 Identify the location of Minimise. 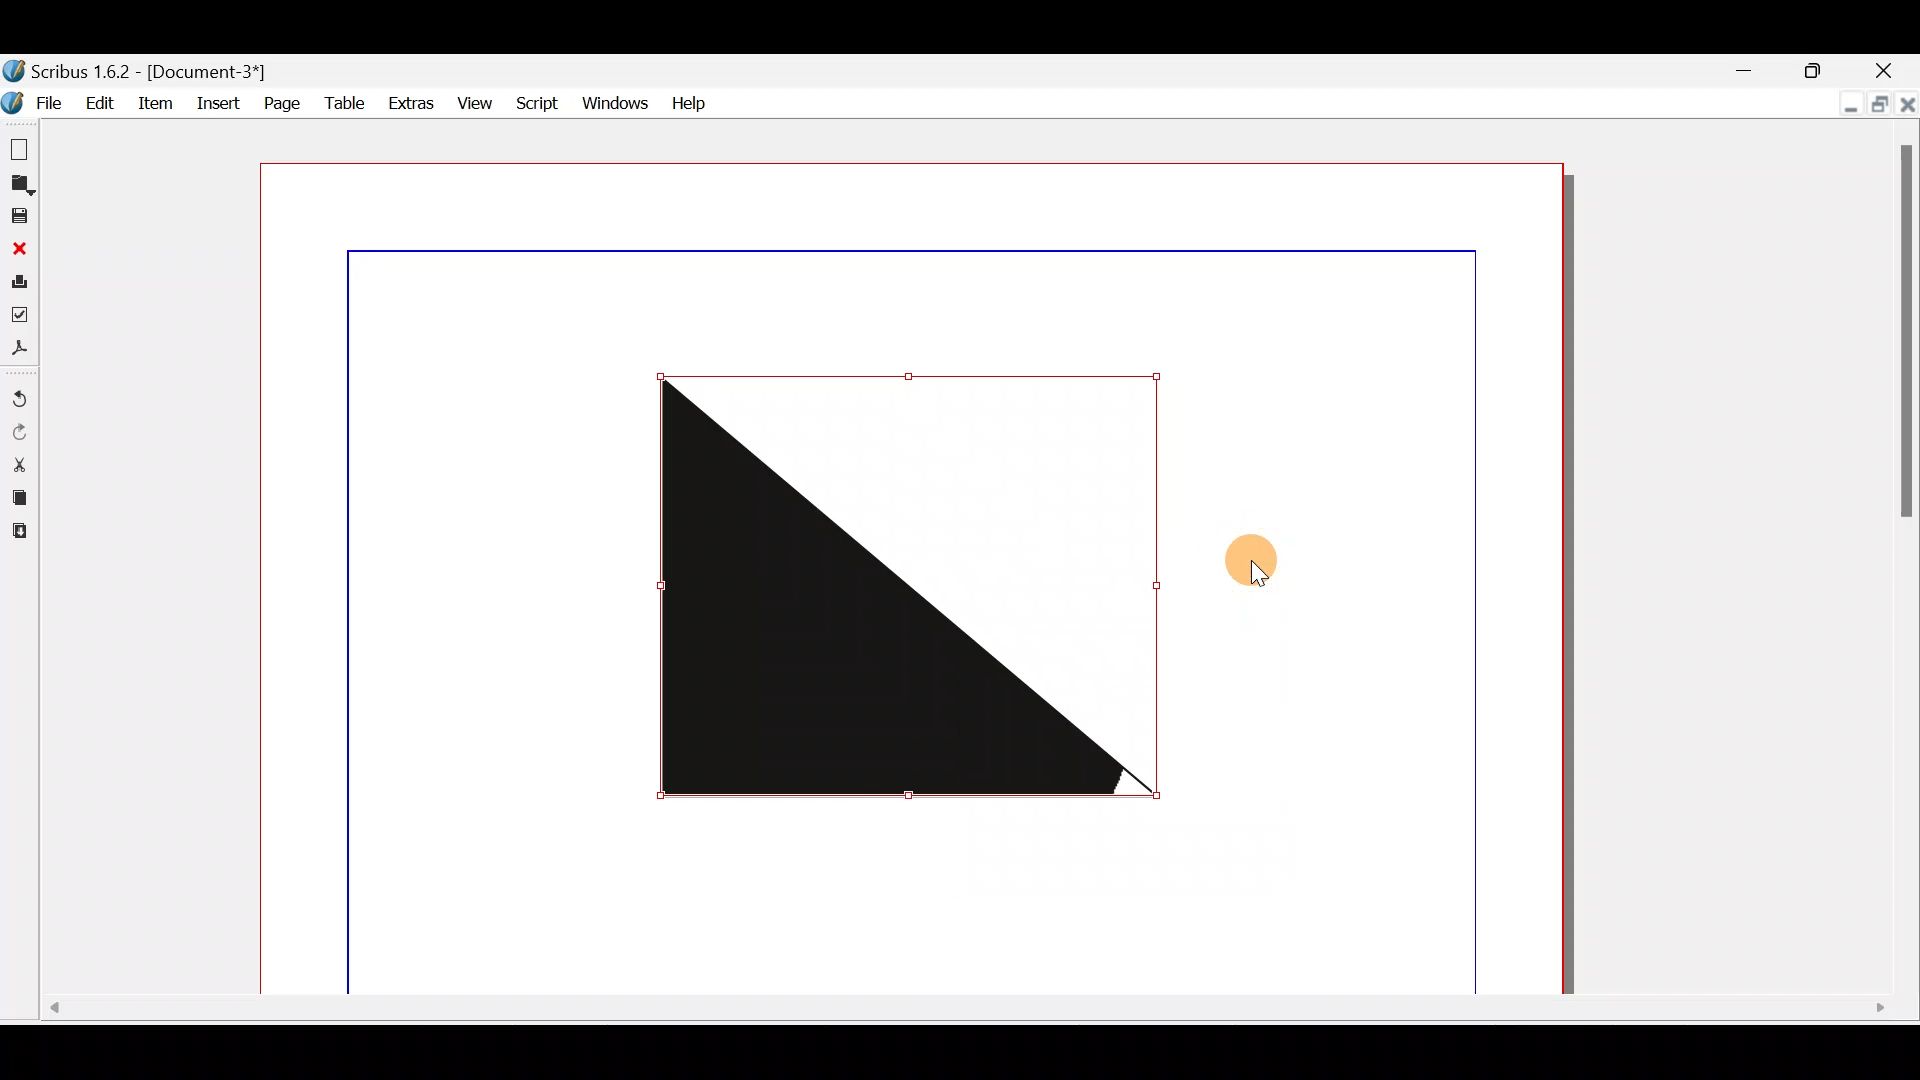
(1840, 105).